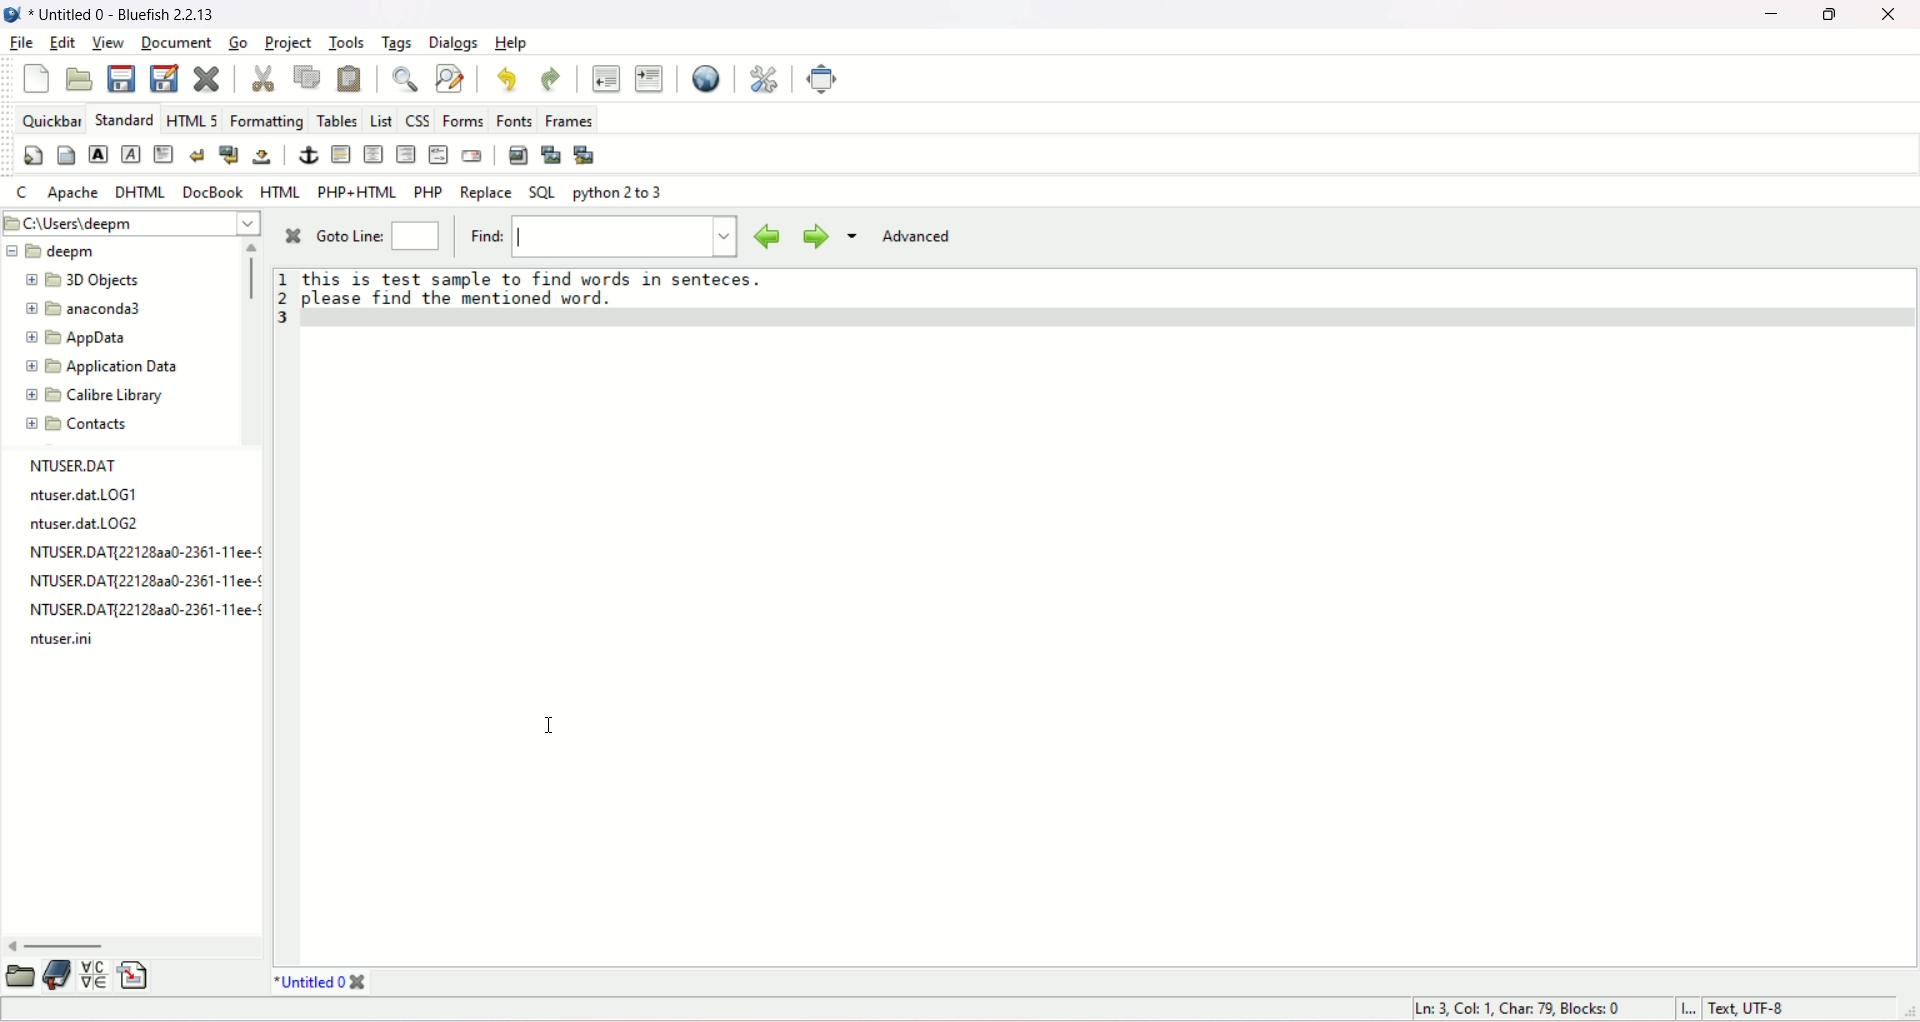  I want to click on undo, so click(507, 78).